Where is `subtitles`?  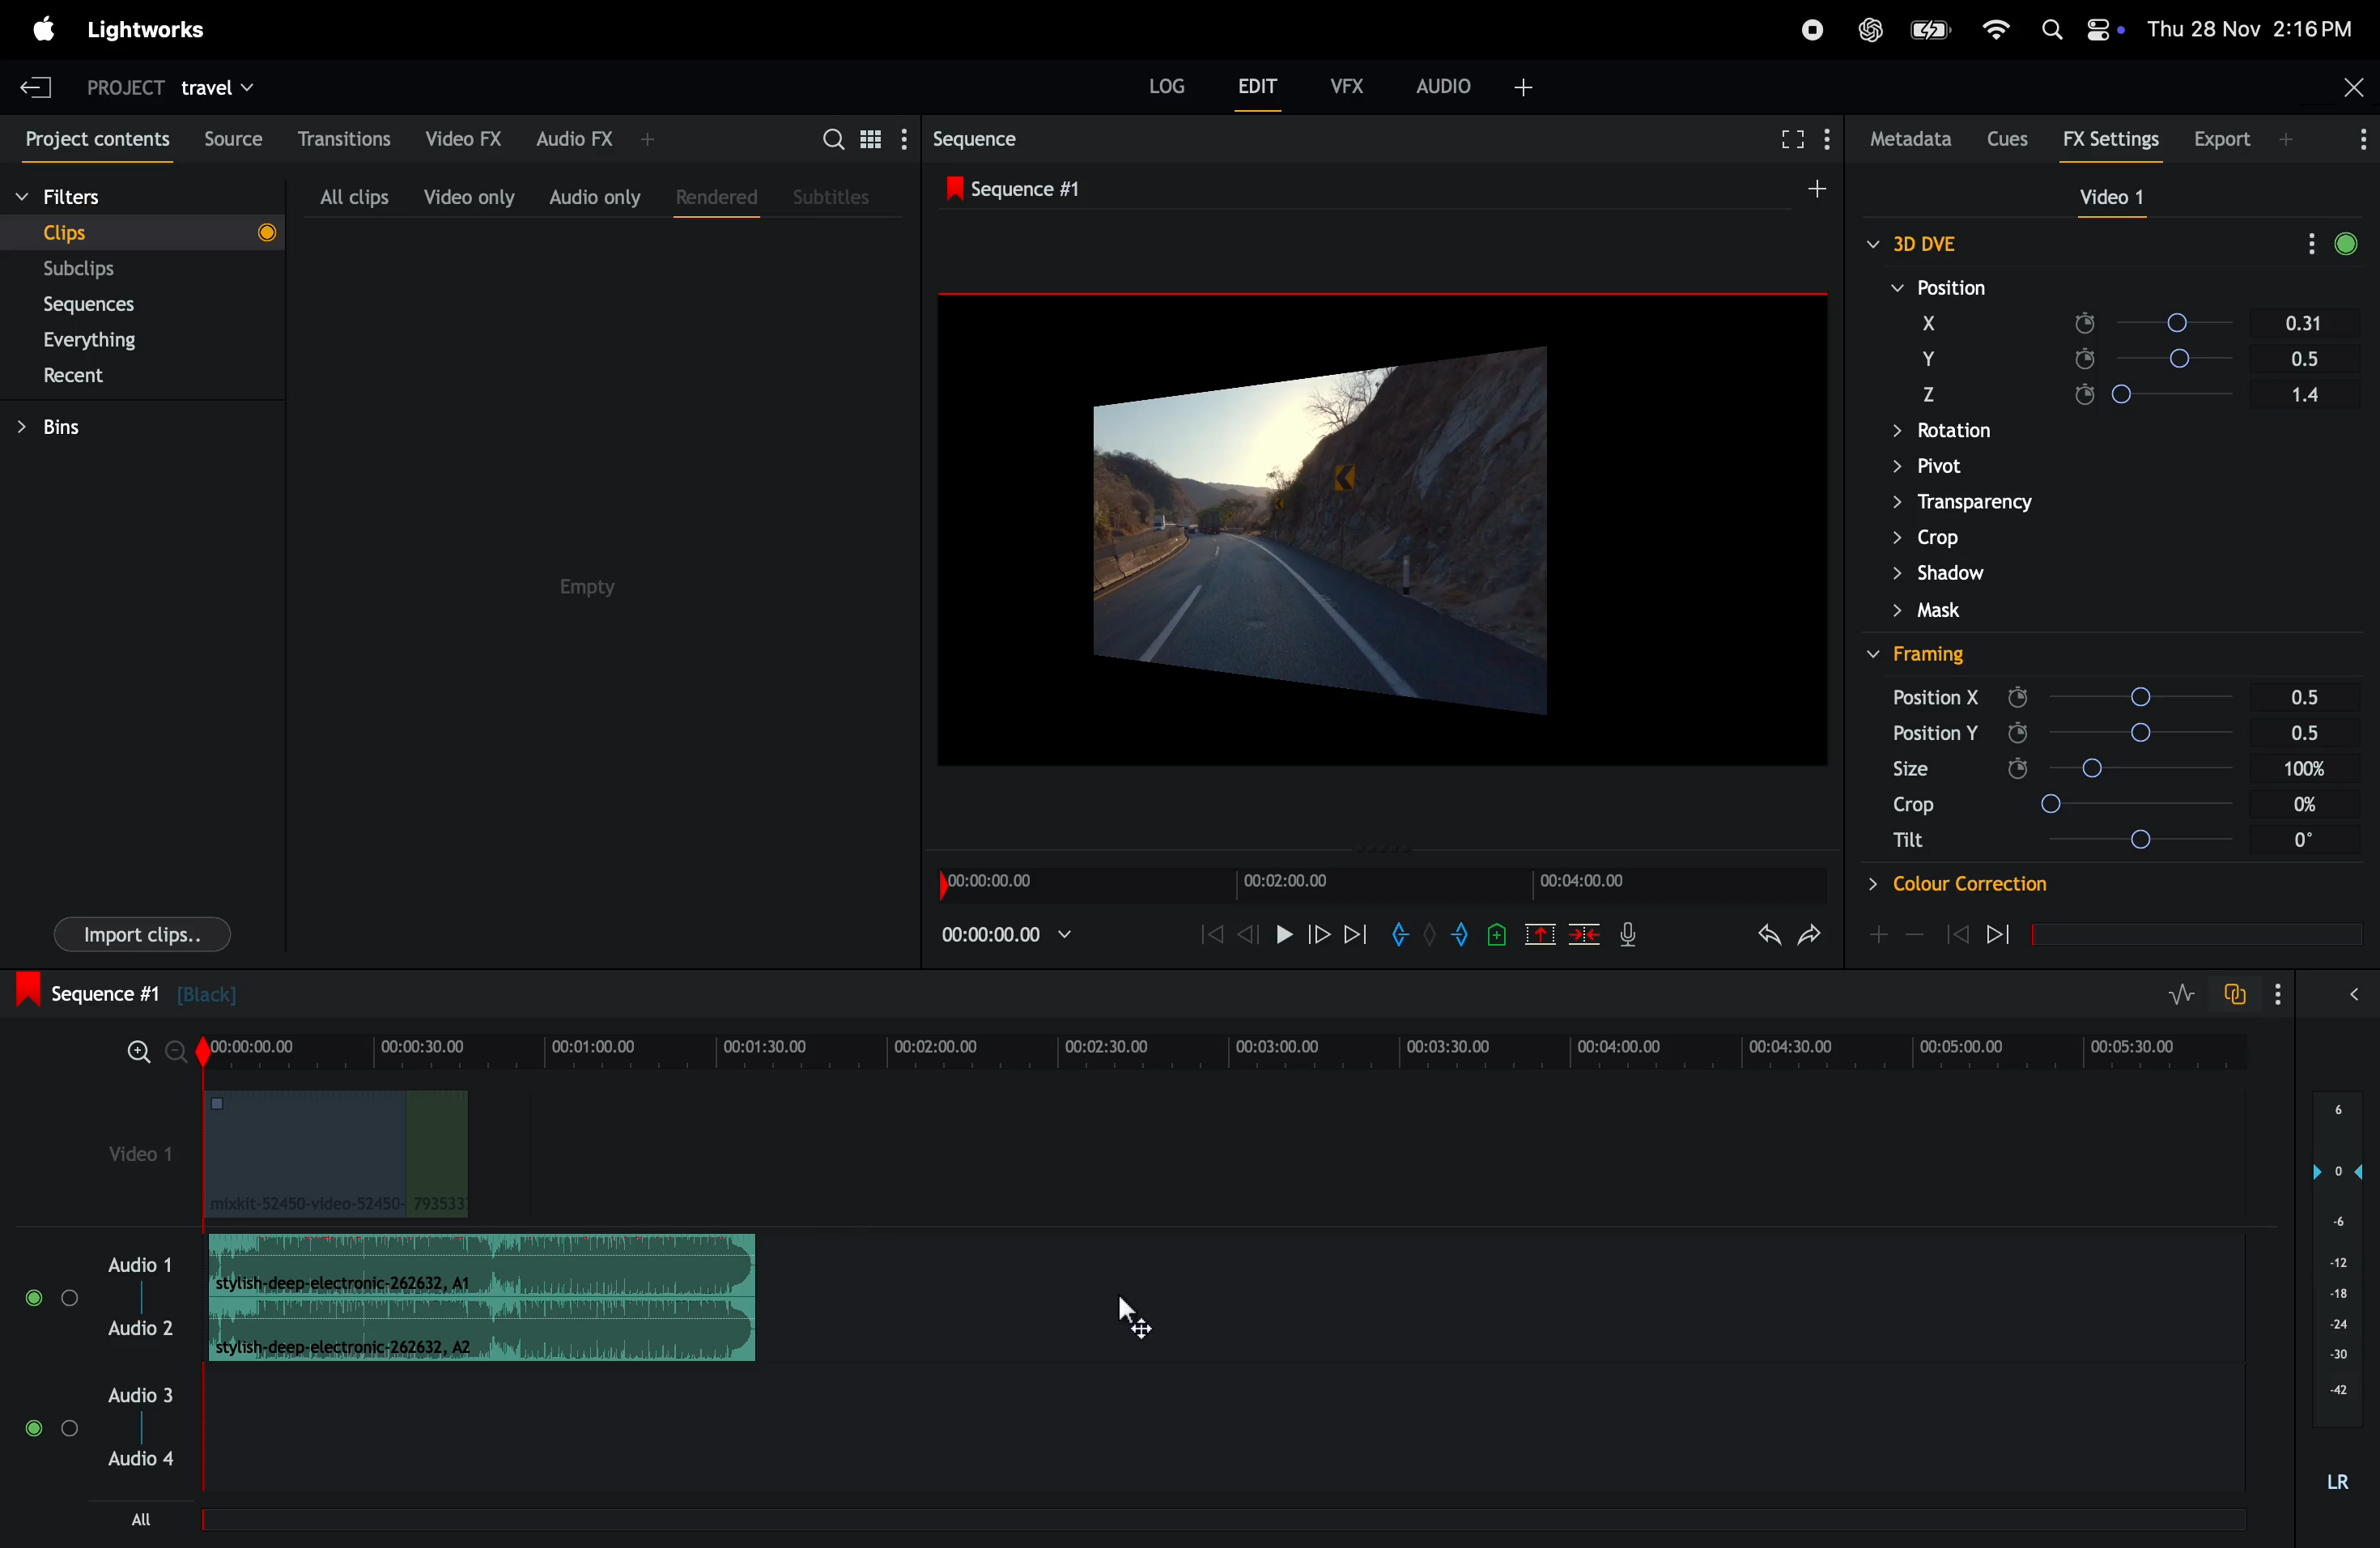
subtitles is located at coordinates (834, 195).